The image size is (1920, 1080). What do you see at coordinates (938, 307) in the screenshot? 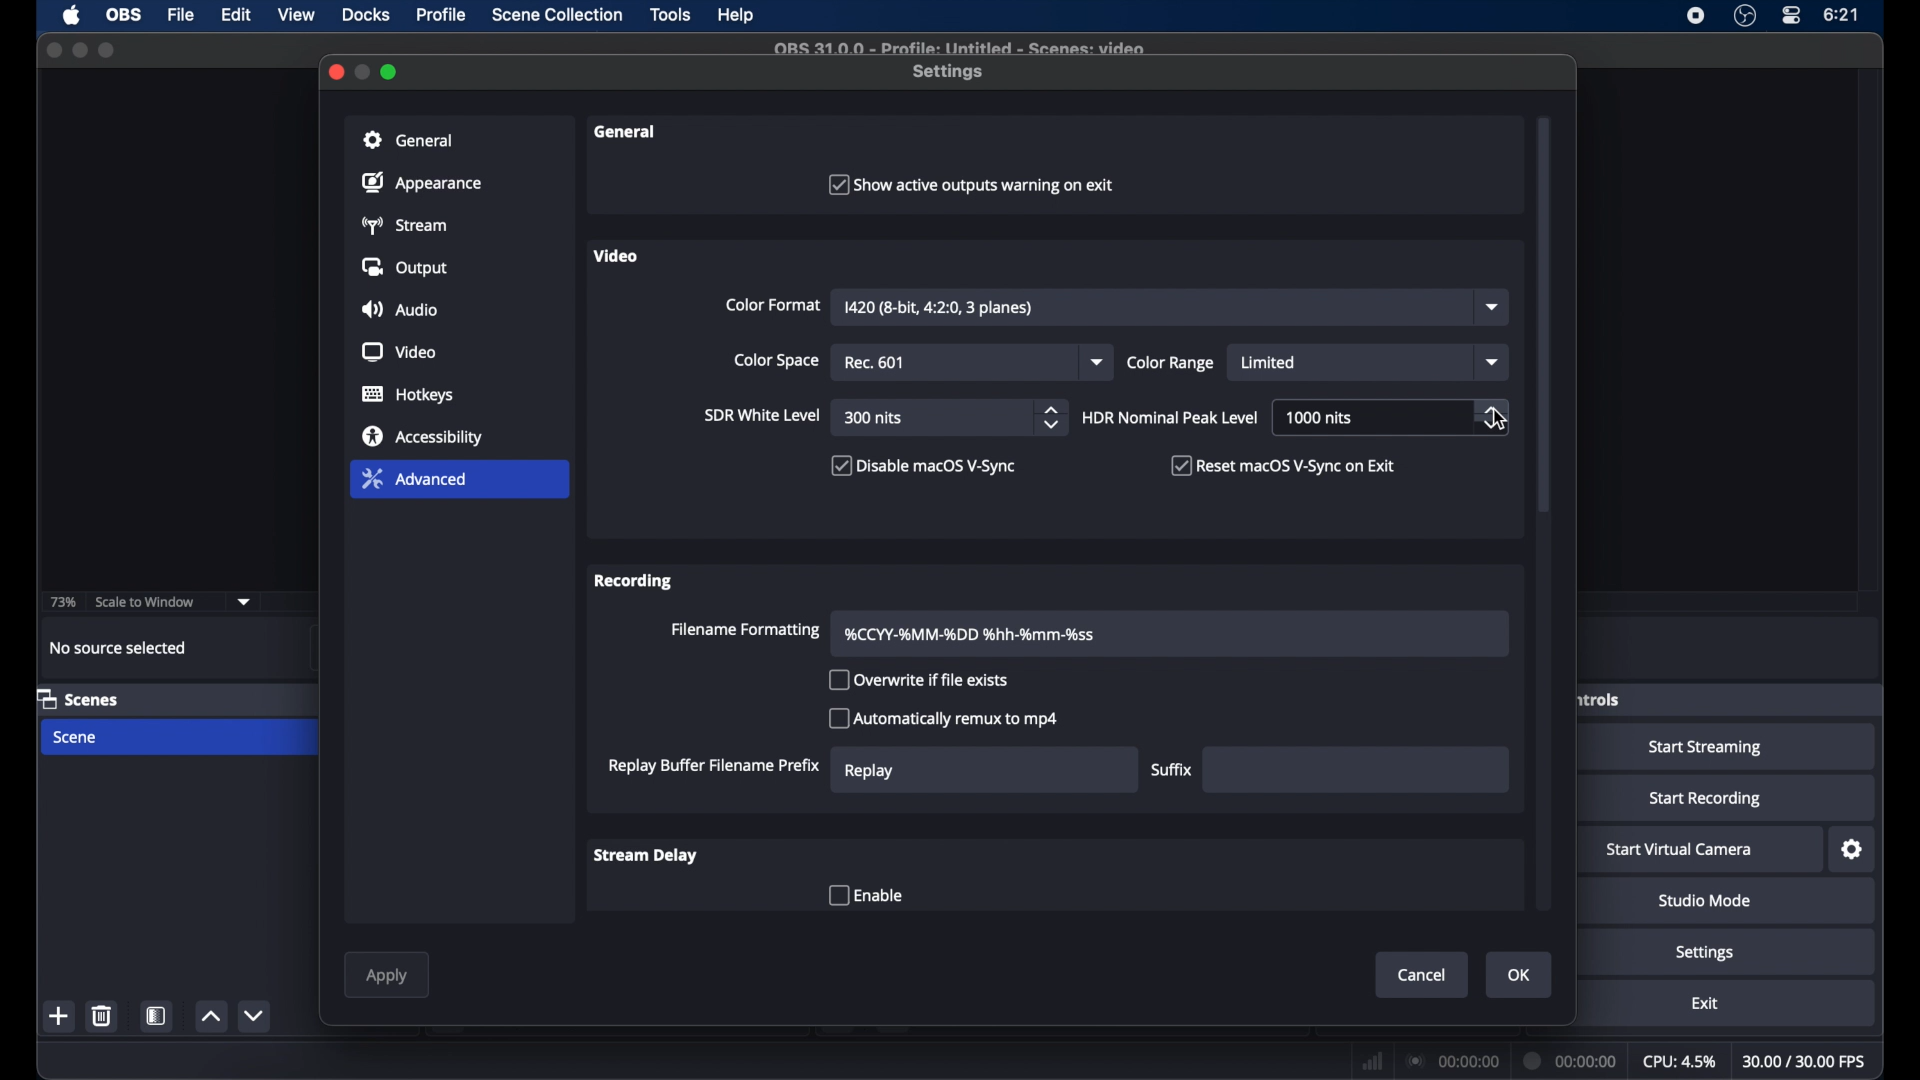
I see `I420` at bounding box center [938, 307].